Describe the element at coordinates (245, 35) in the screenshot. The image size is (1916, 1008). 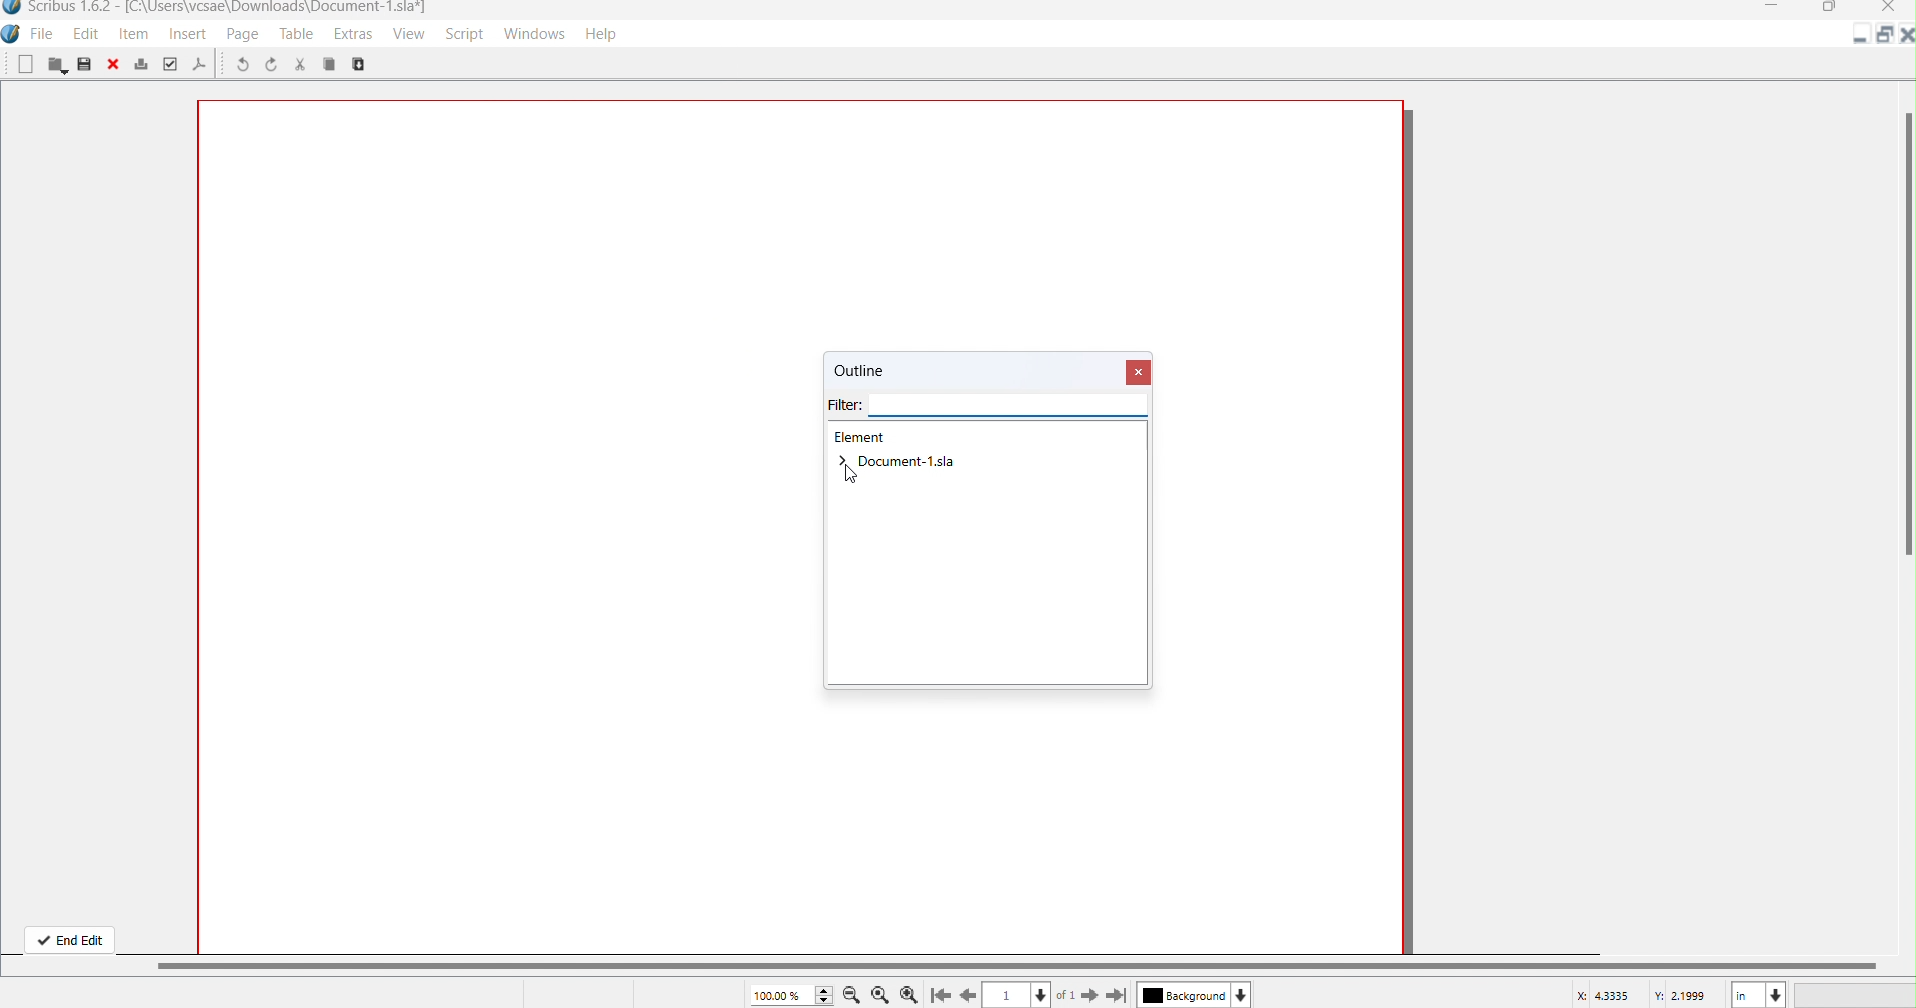
I see `` at that location.